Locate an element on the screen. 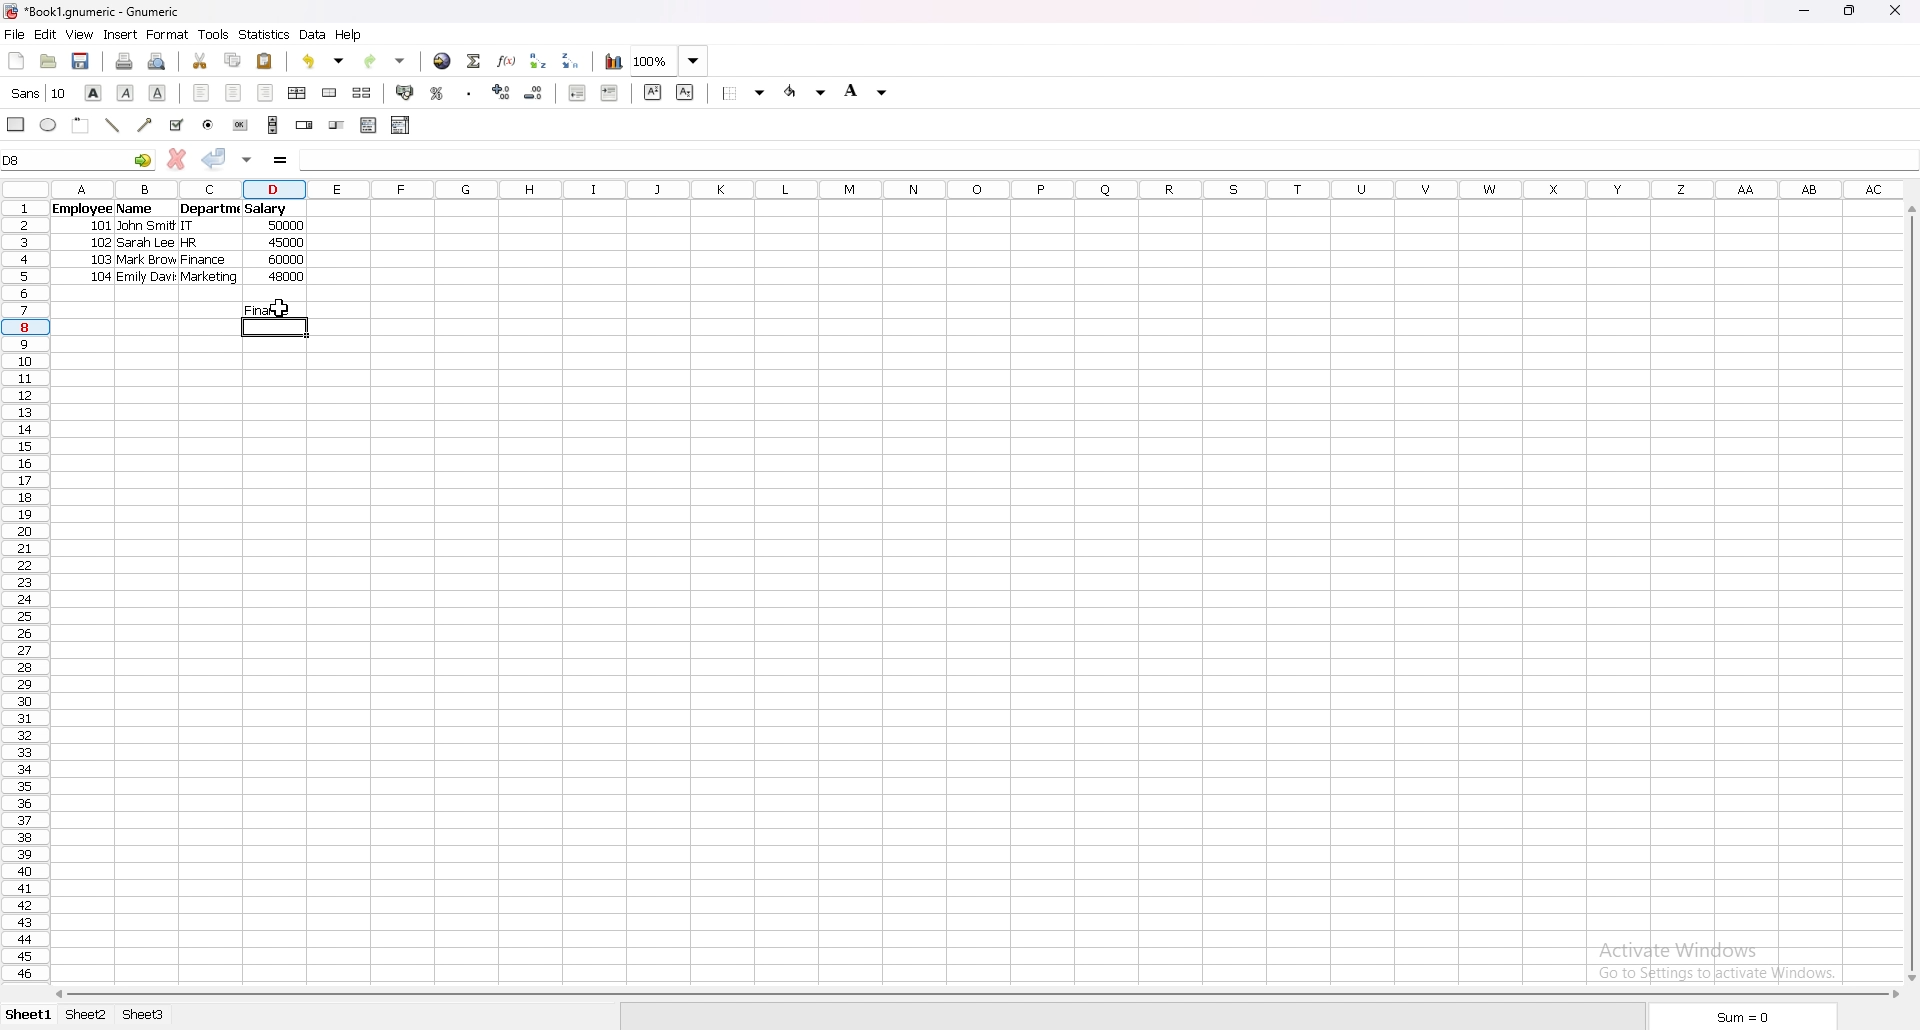  cancel changes is located at coordinates (176, 159).